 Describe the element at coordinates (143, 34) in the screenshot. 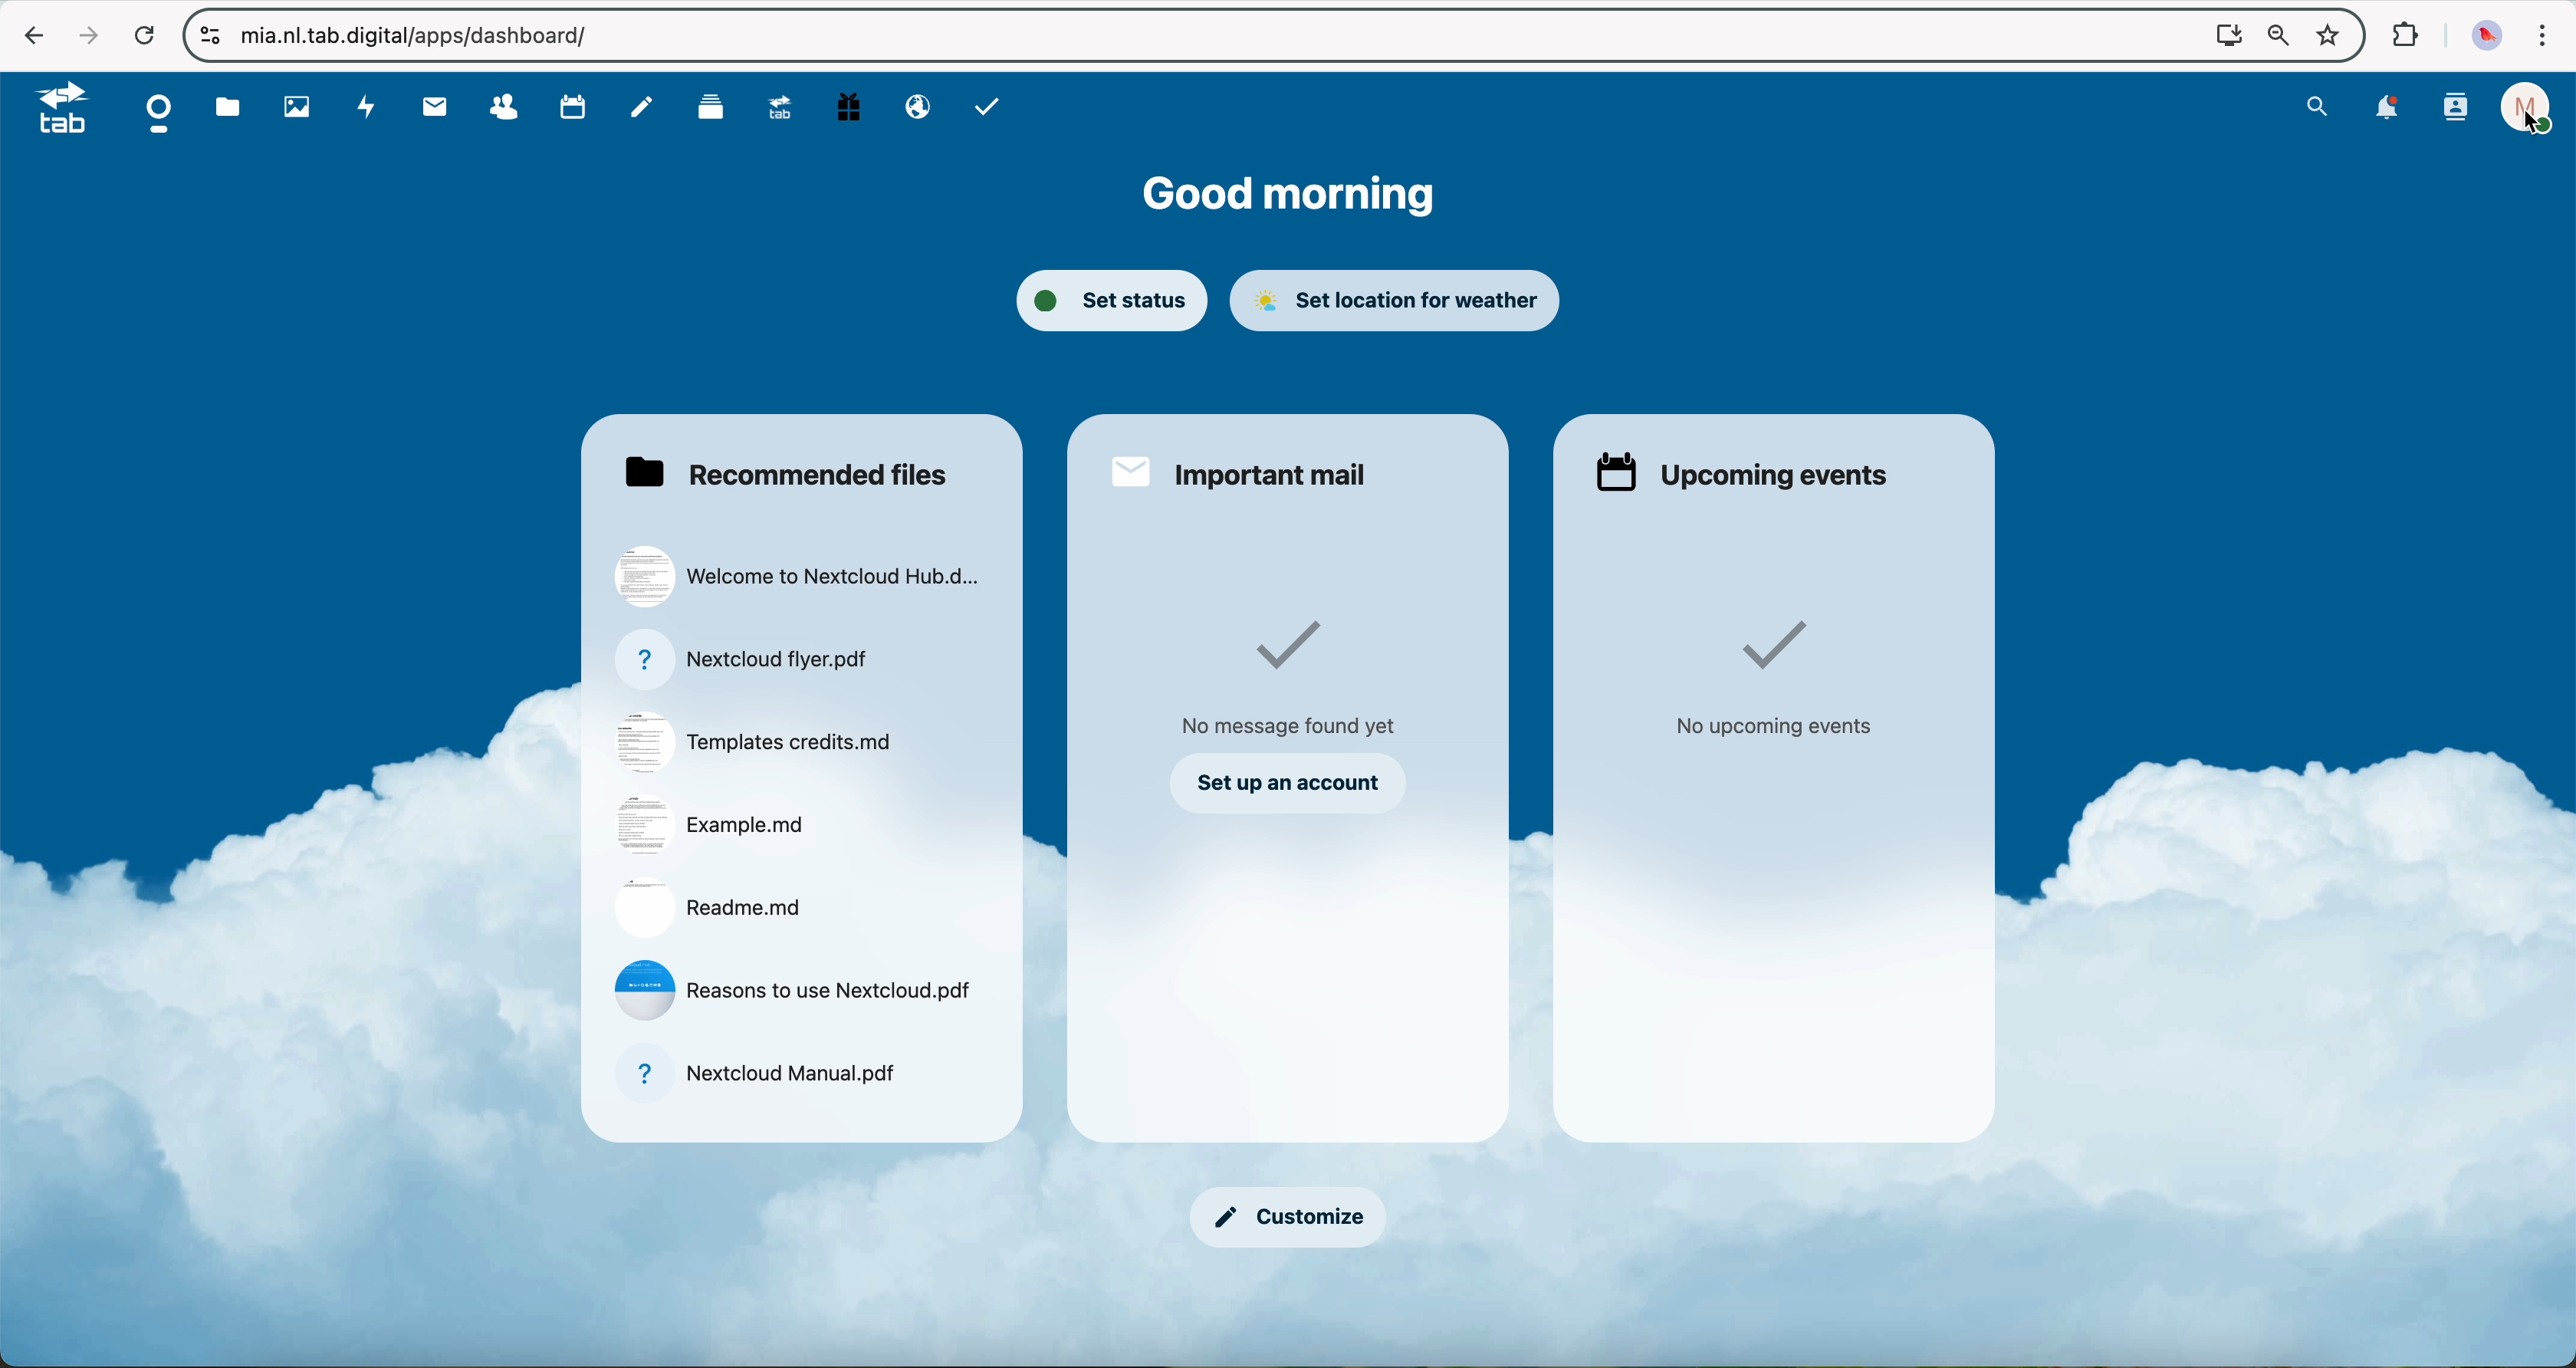

I see `refresh the page` at that location.